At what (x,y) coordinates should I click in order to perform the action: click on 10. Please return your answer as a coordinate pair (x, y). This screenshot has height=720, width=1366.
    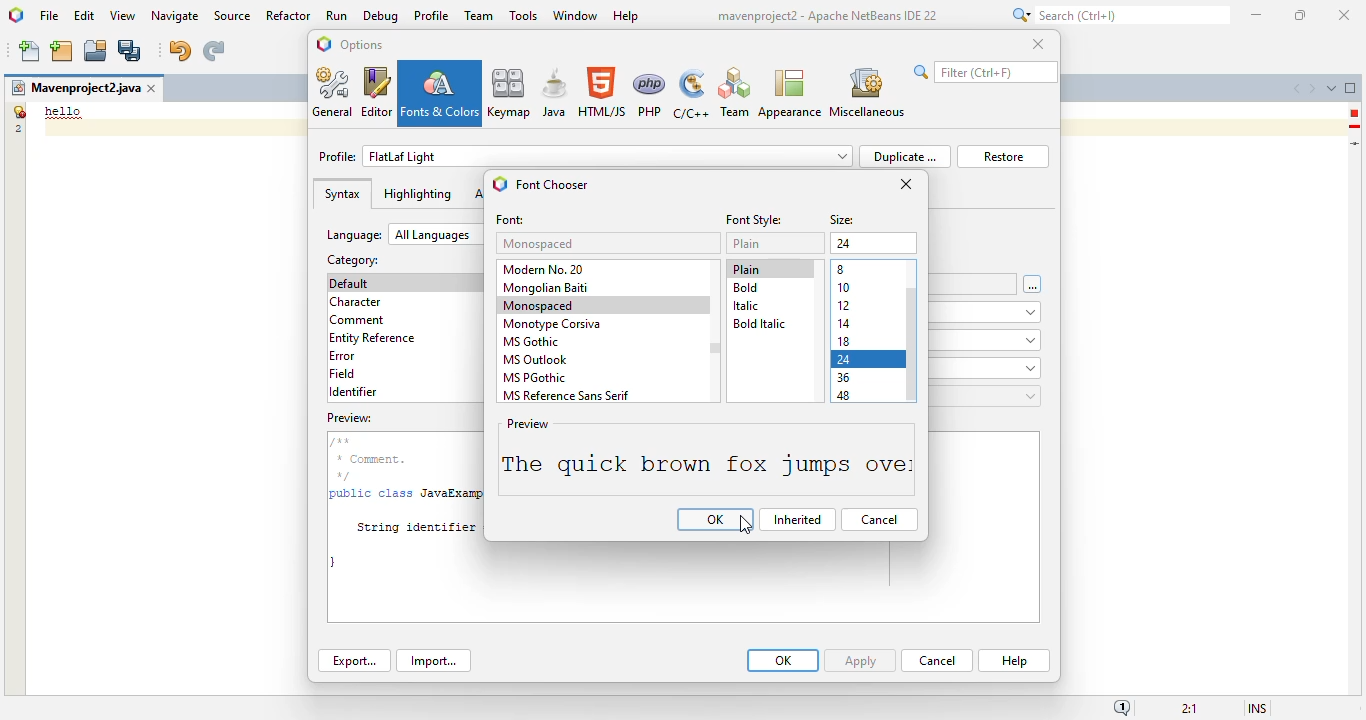
    Looking at the image, I should click on (845, 288).